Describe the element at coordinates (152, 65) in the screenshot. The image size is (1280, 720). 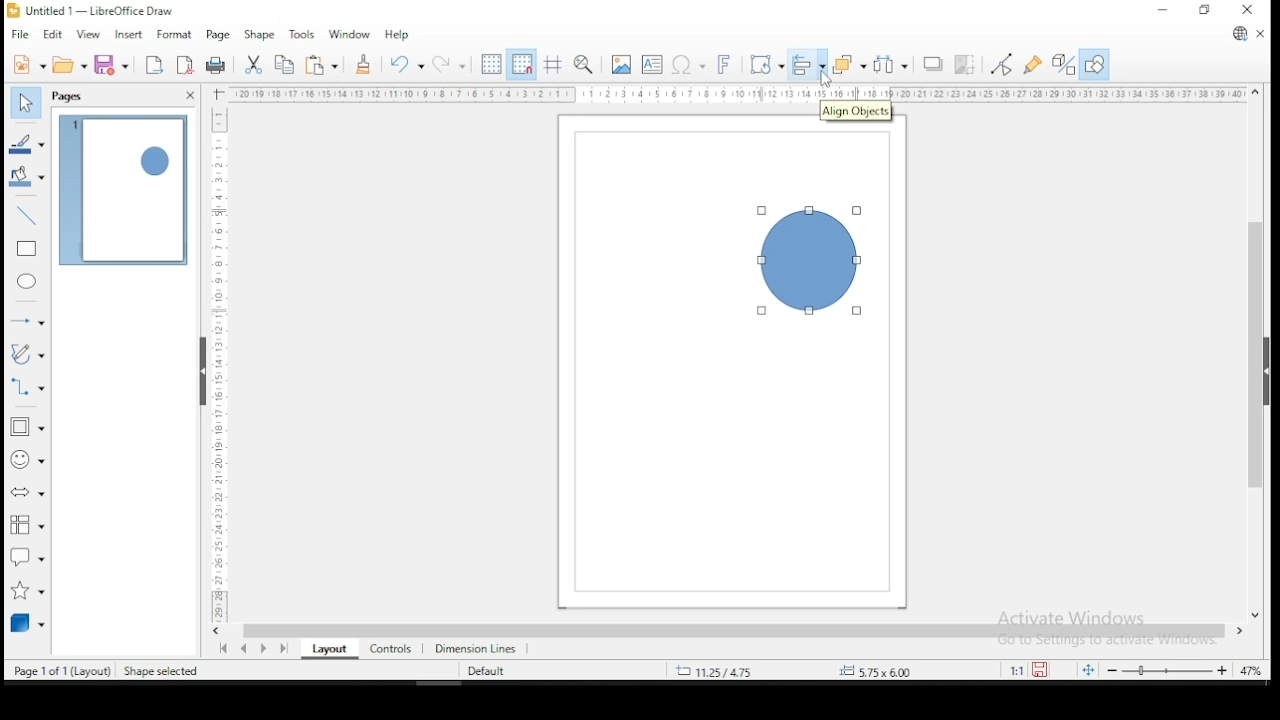
I see `export` at that location.